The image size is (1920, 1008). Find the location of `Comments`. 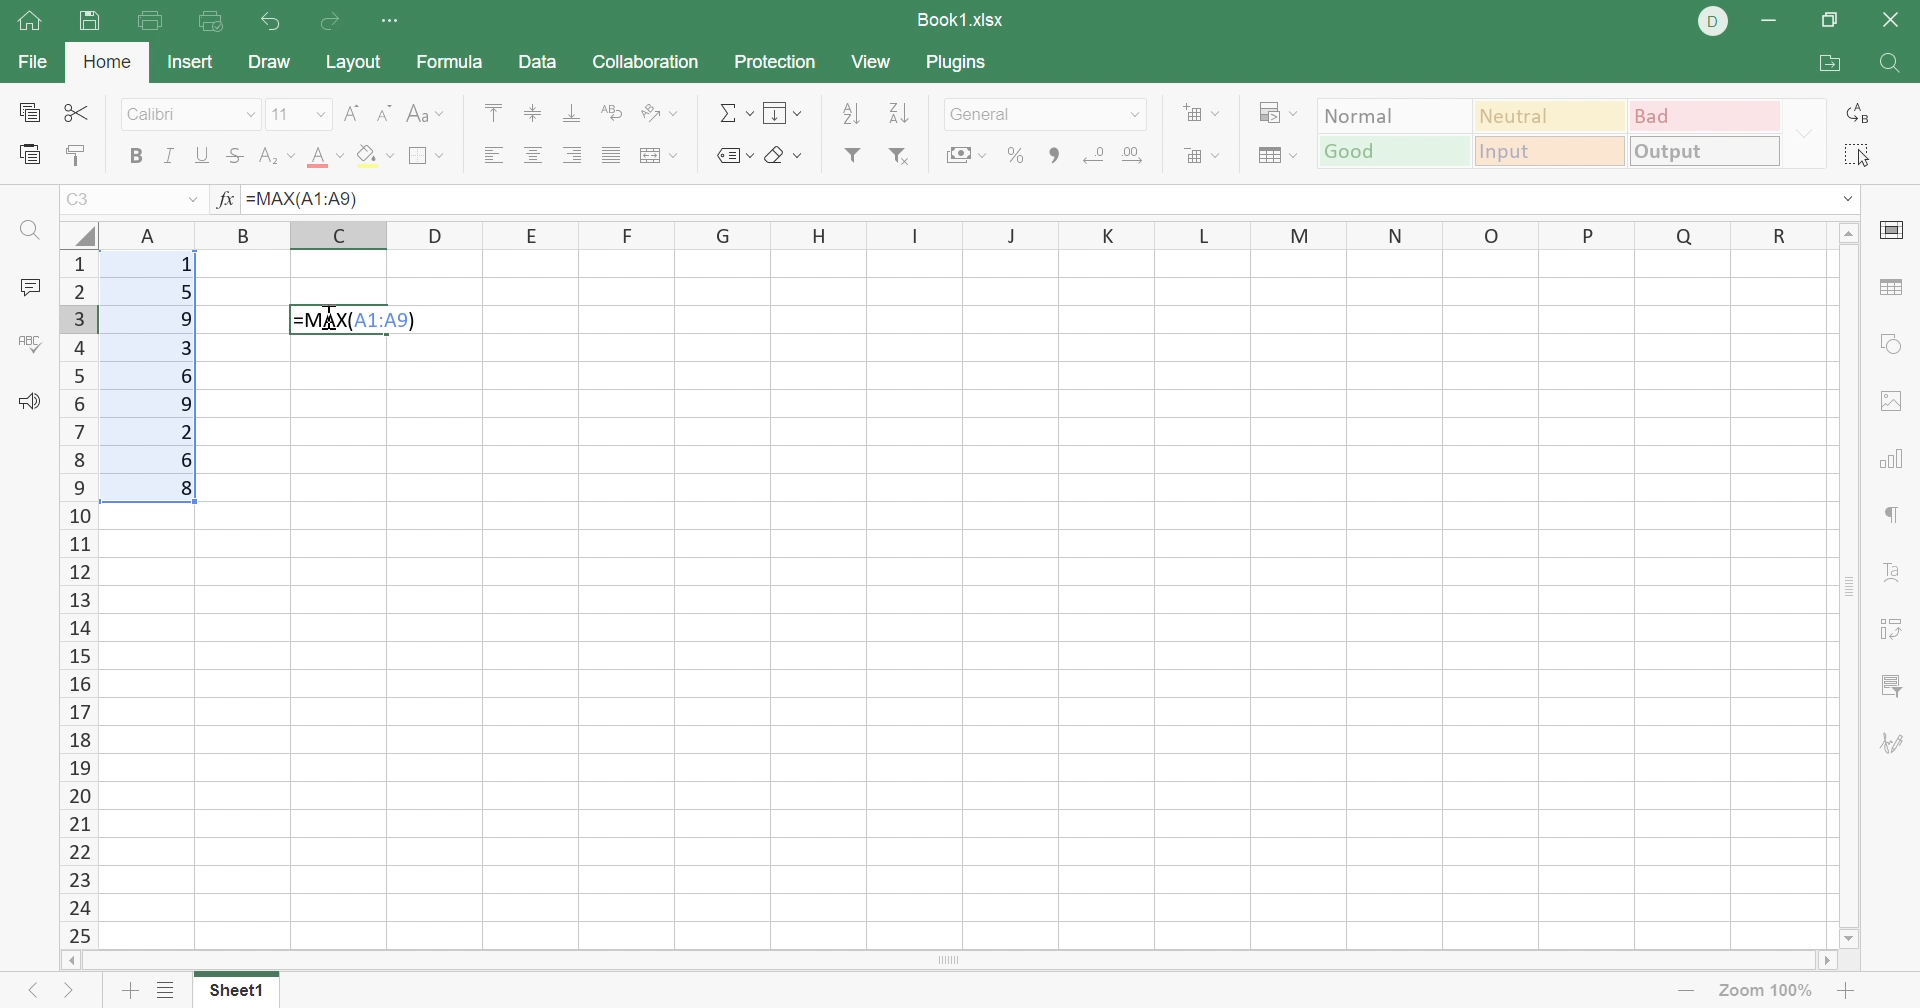

Comments is located at coordinates (27, 286).